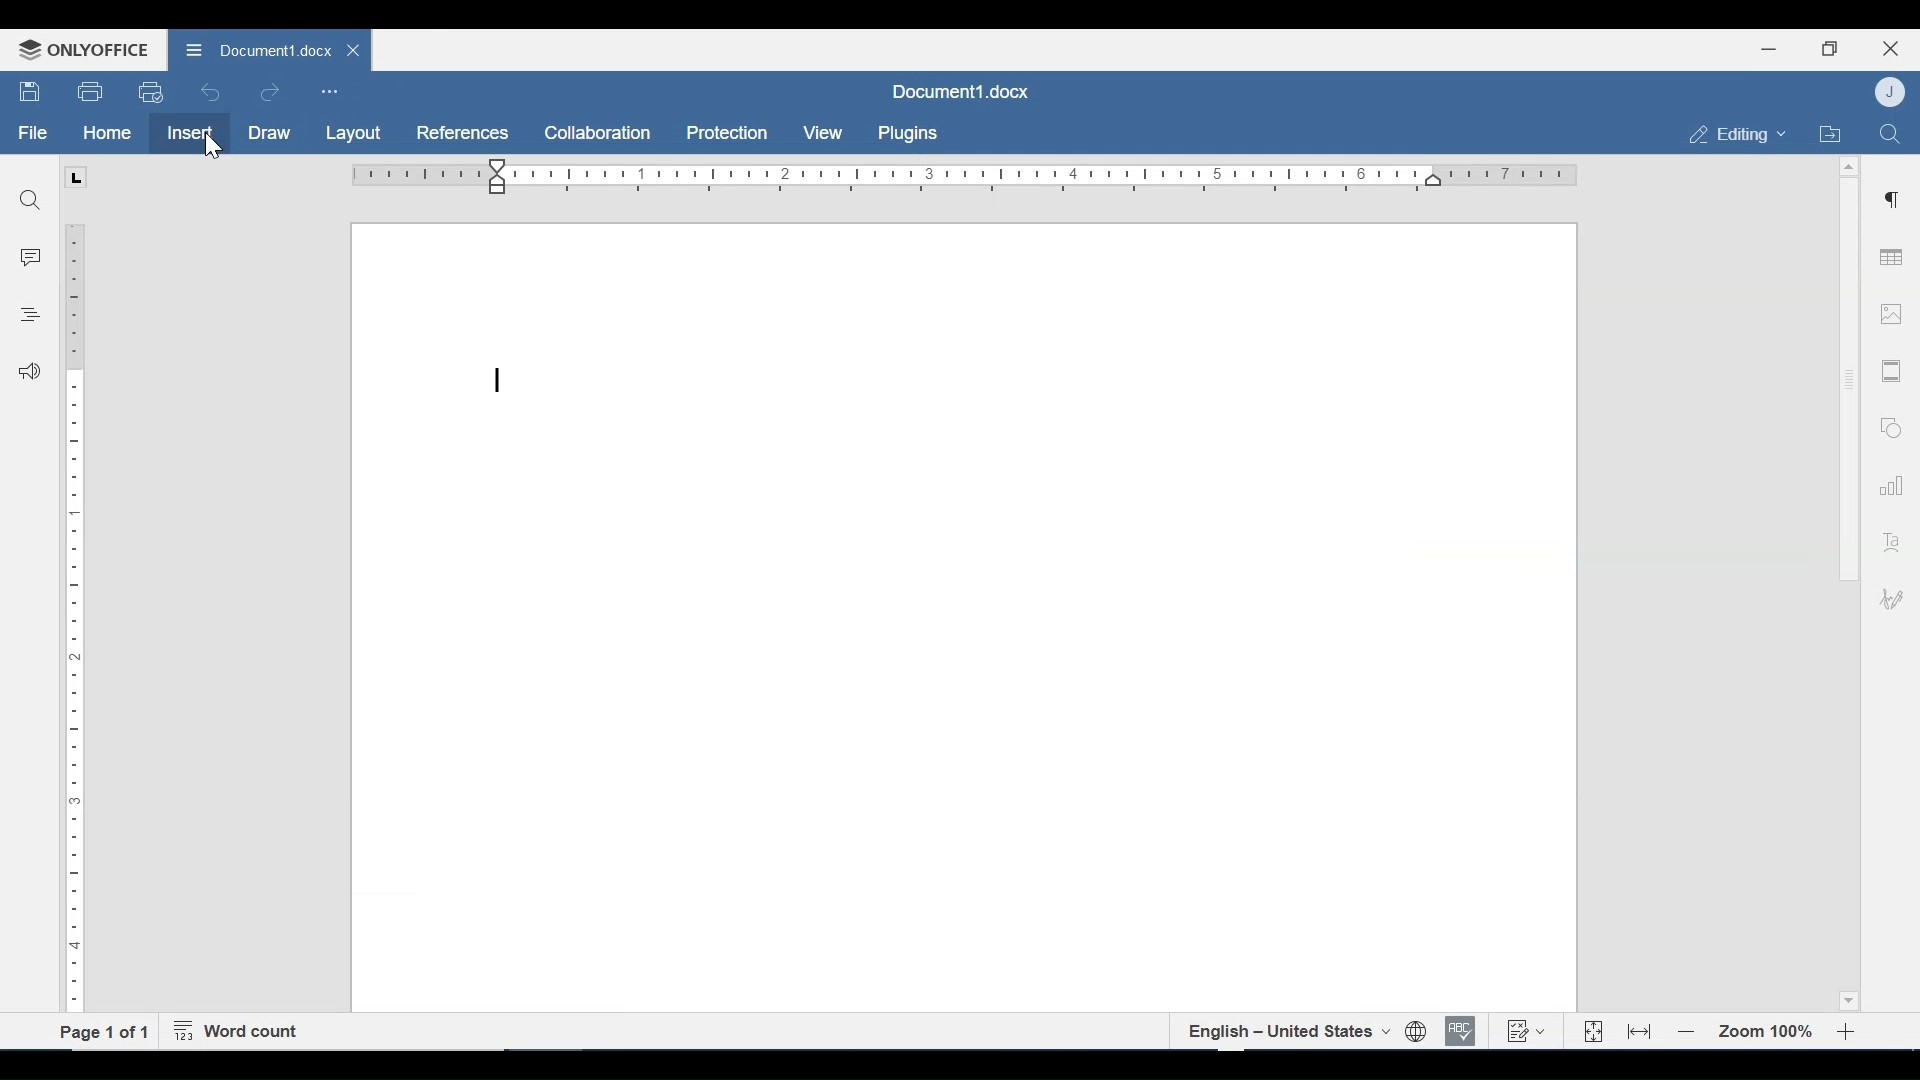  I want to click on Set document language, so click(1417, 1032).